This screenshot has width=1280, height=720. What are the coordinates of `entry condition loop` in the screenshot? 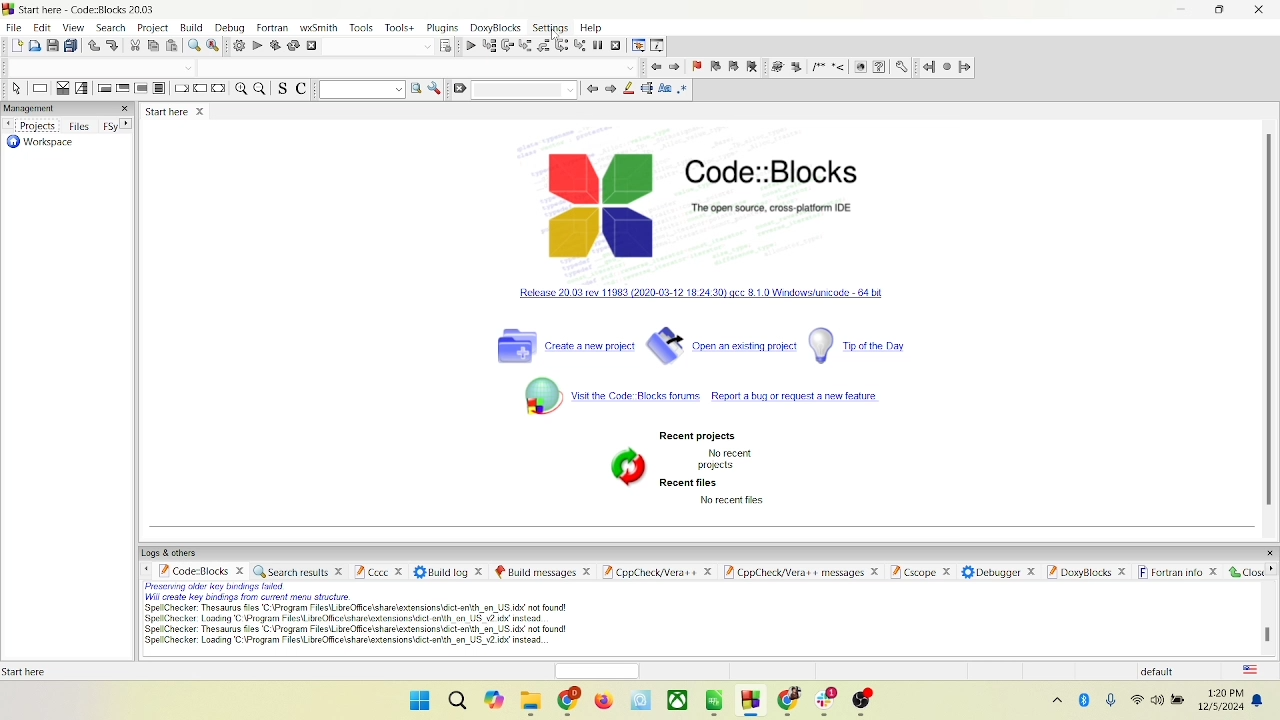 It's located at (103, 87).